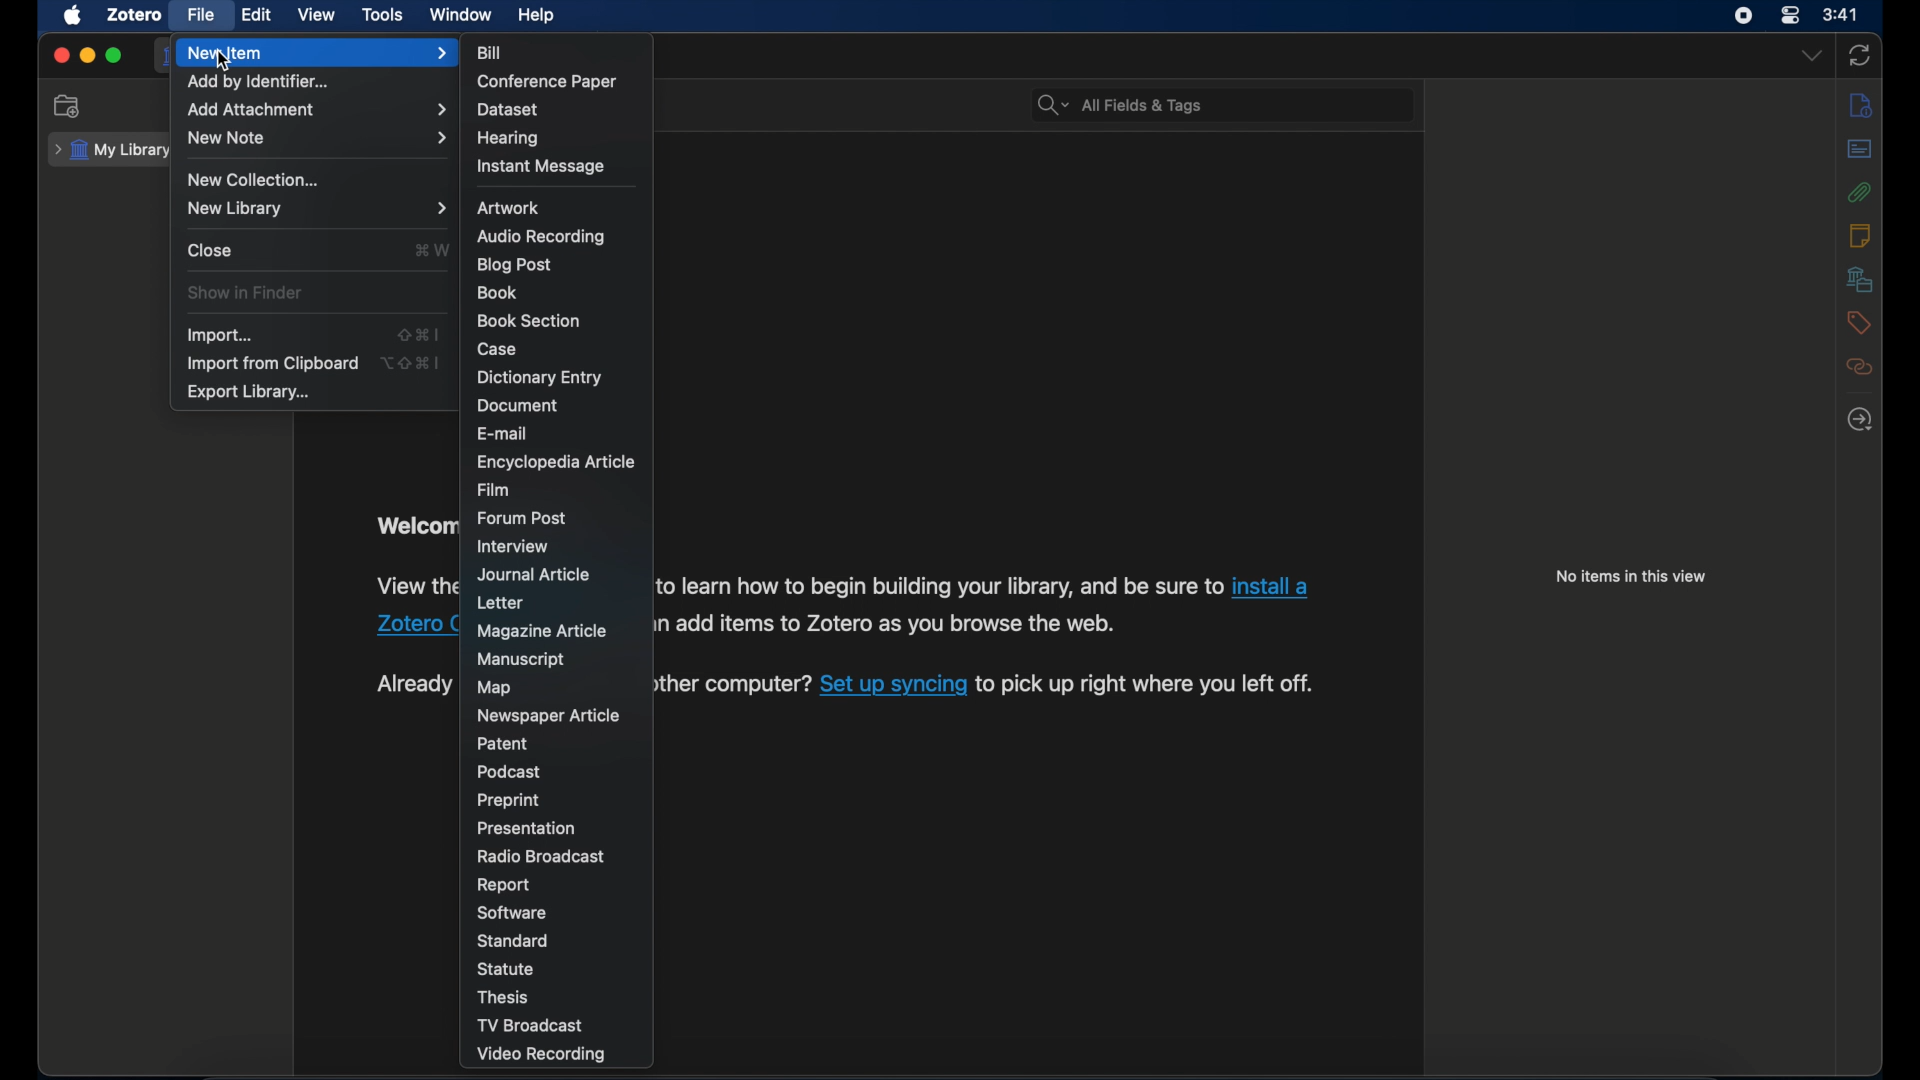 The height and width of the screenshot is (1080, 1920). Describe the element at coordinates (494, 689) in the screenshot. I see `map` at that location.